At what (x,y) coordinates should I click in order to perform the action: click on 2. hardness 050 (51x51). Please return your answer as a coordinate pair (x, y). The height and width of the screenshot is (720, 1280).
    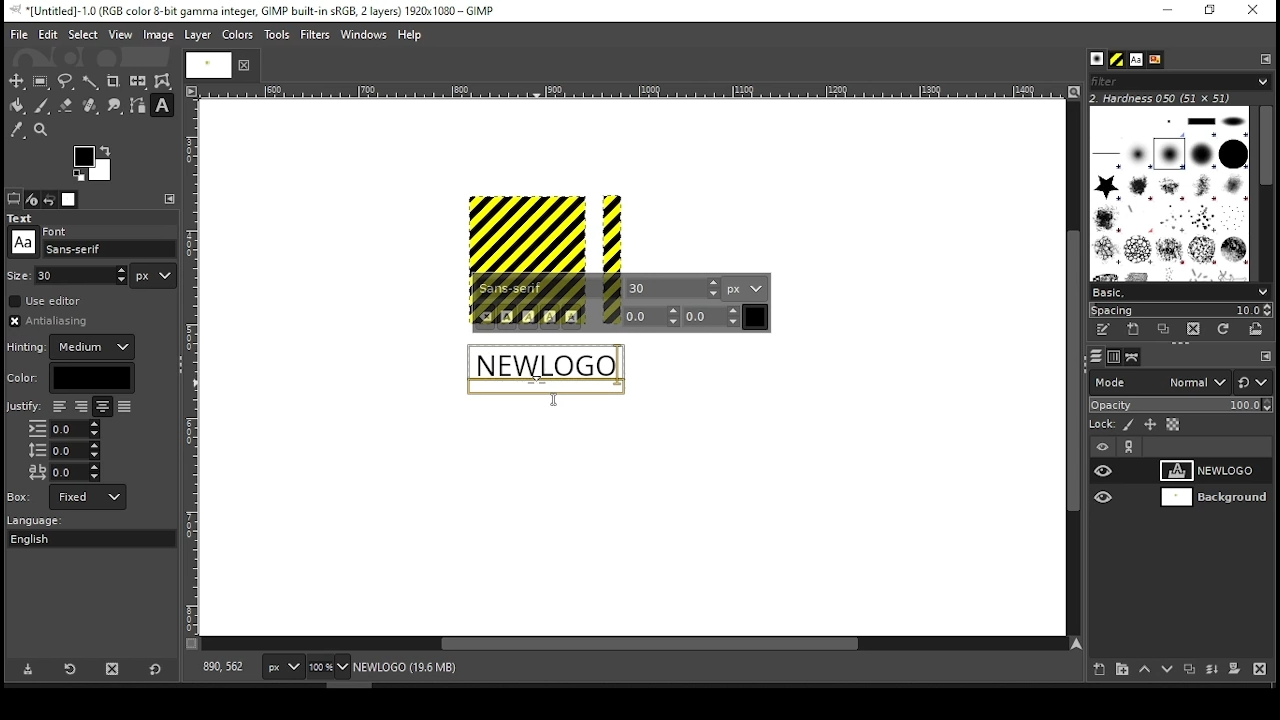
    Looking at the image, I should click on (1166, 98).